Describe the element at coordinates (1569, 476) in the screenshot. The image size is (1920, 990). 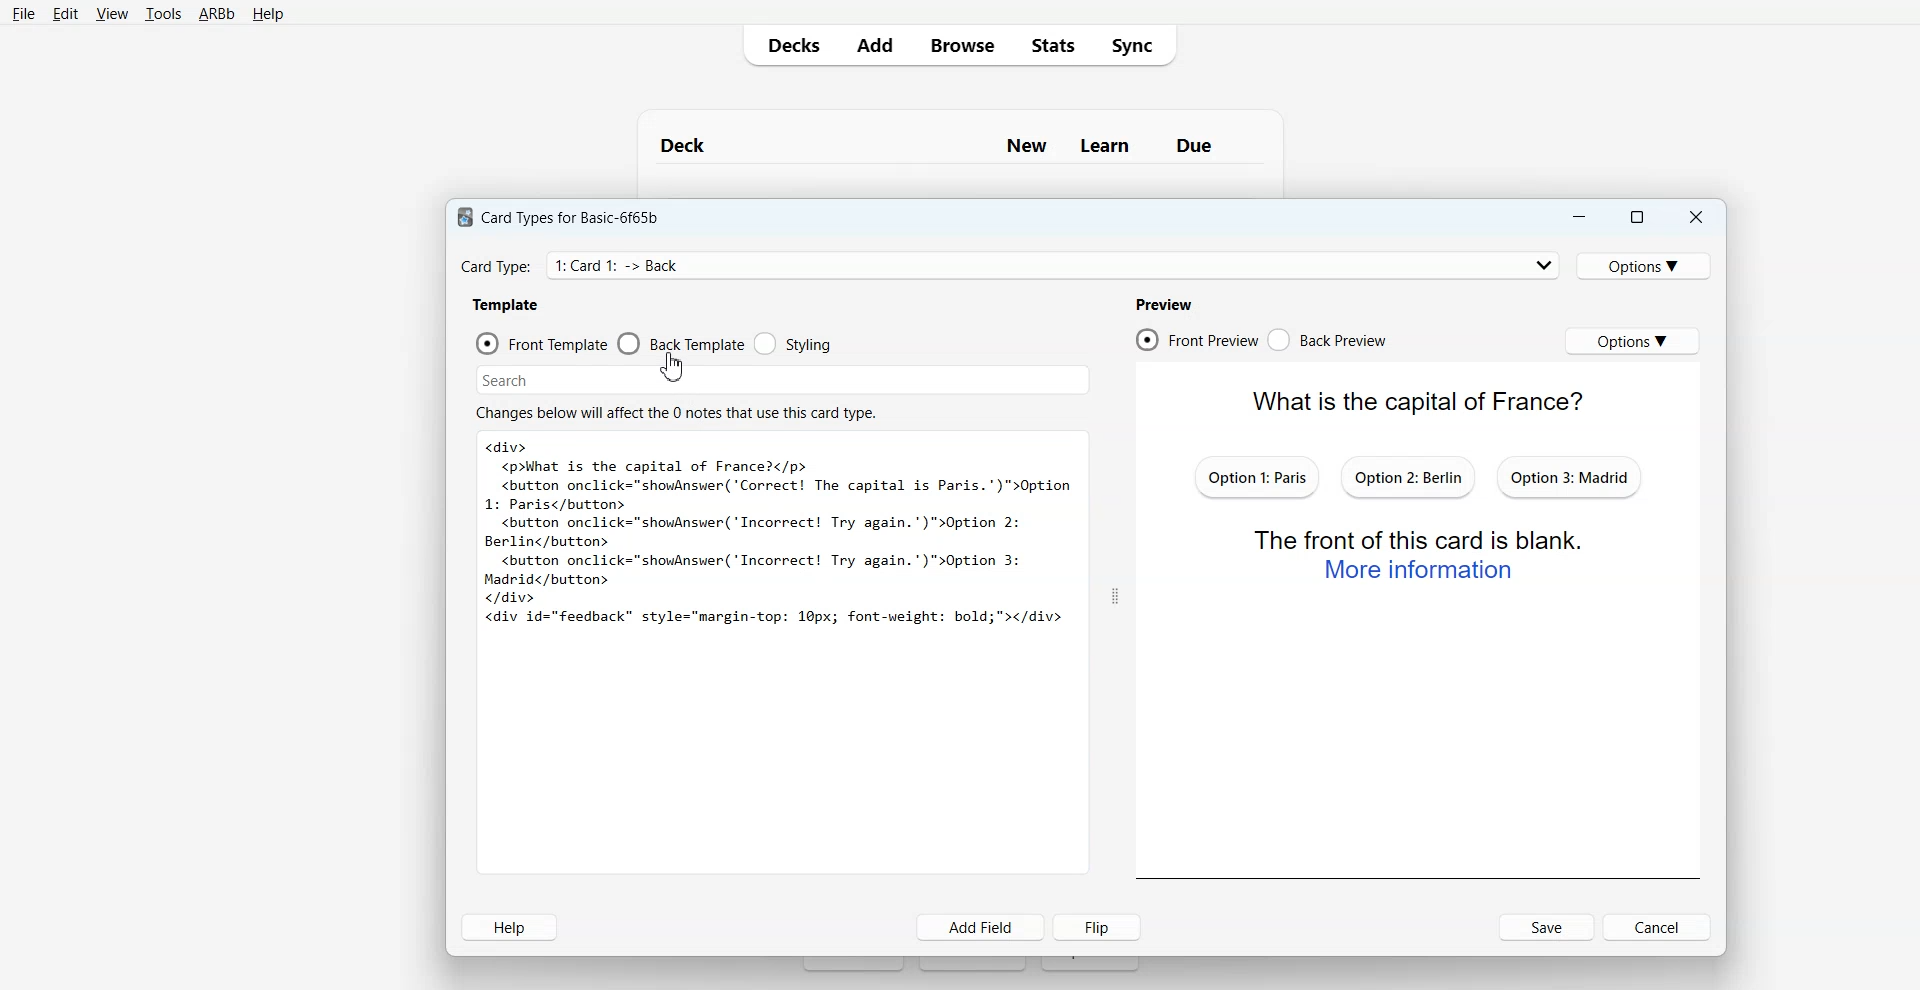
I see `Option 3: Madrid` at that location.